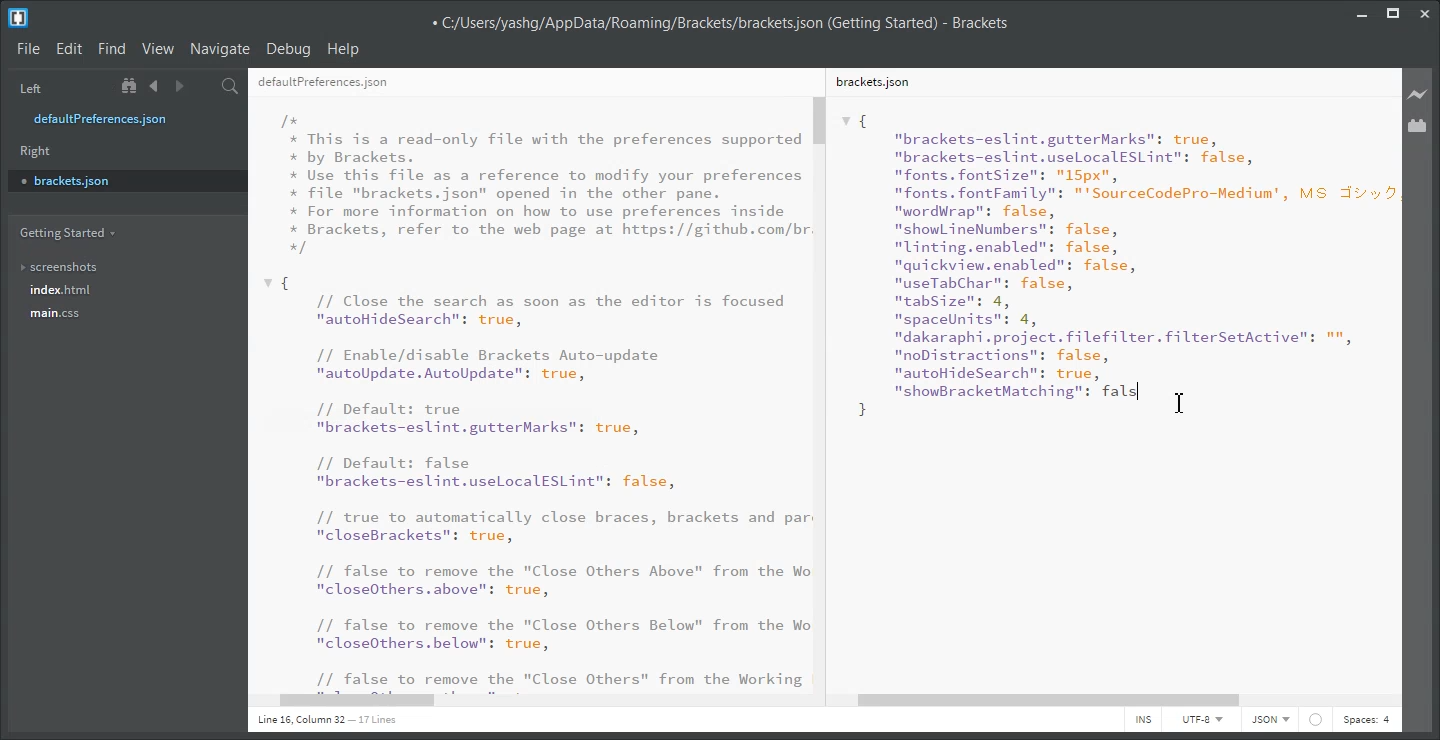 This screenshot has width=1440, height=740. Describe the element at coordinates (1366, 720) in the screenshot. I see `Spaces: 4` at that location.